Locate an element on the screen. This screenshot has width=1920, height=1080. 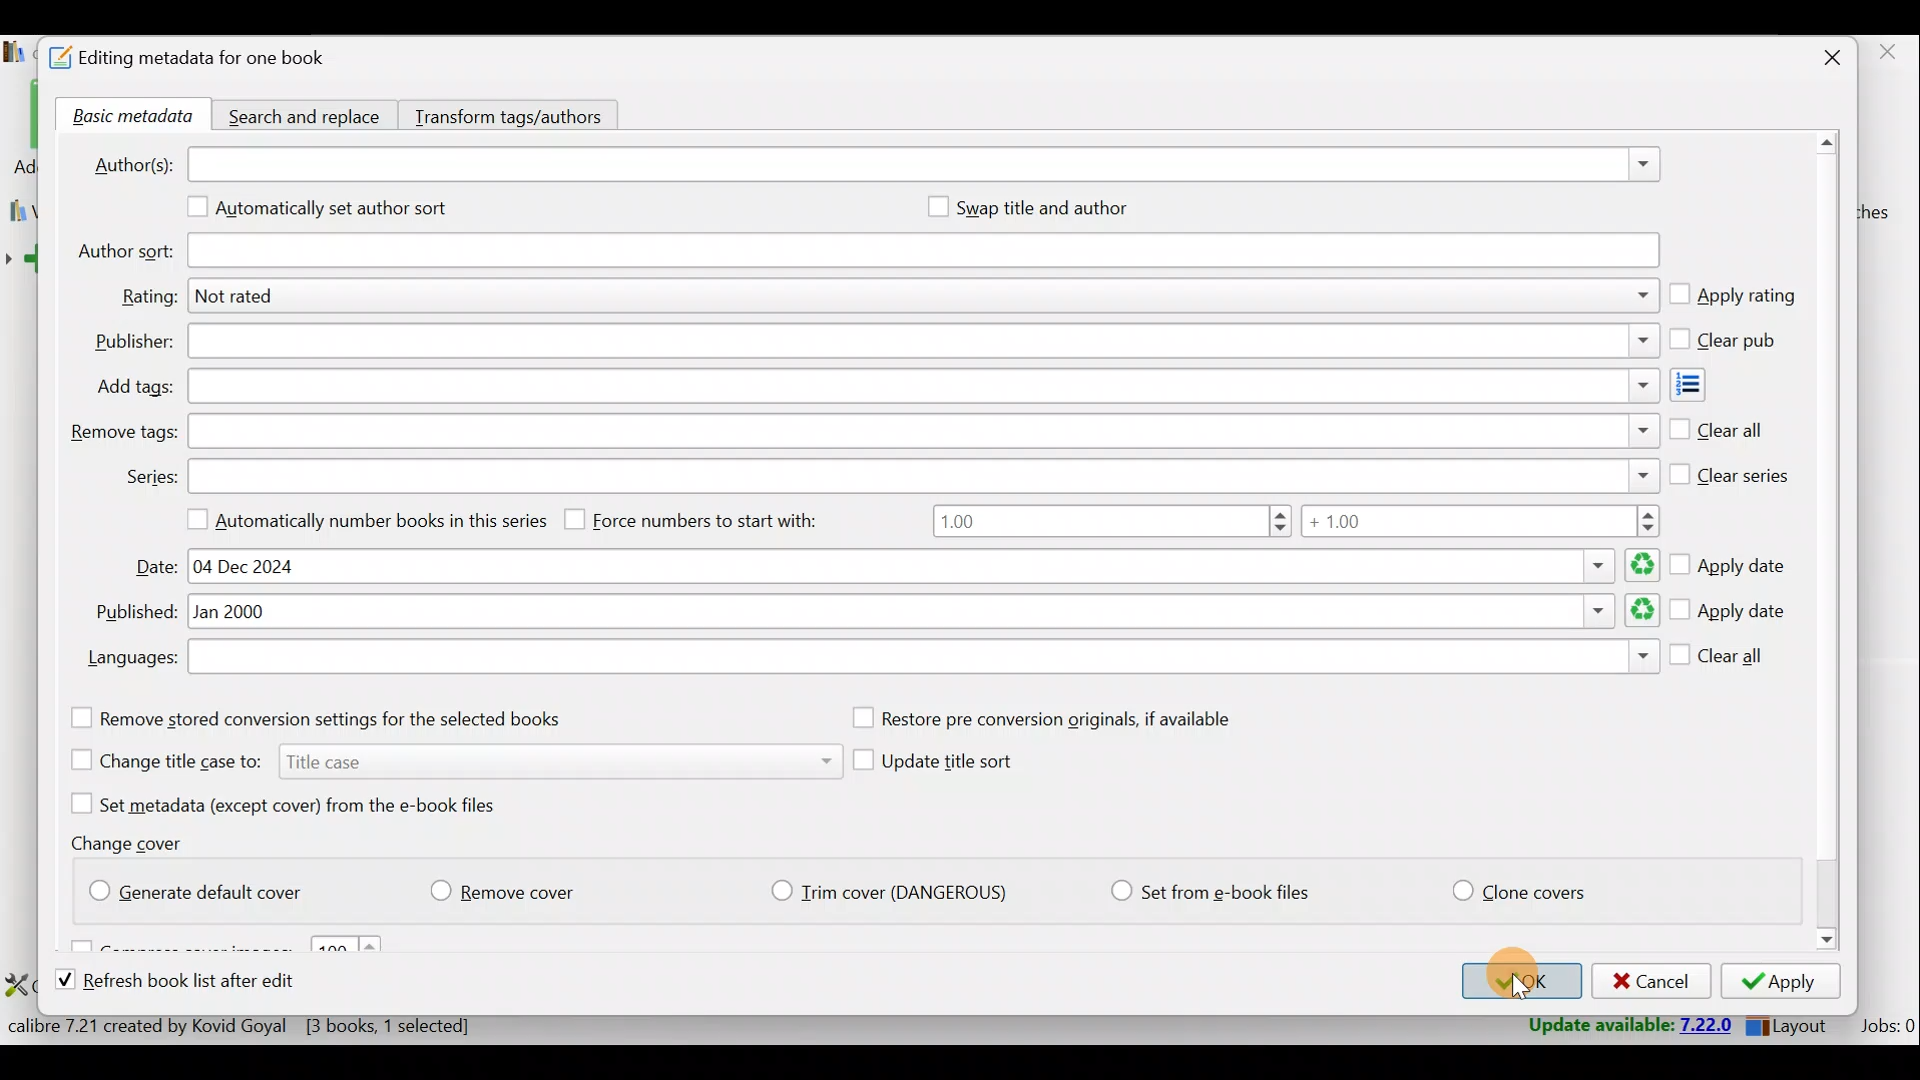
Force numbers to start with is located at coordinates (706, 519).